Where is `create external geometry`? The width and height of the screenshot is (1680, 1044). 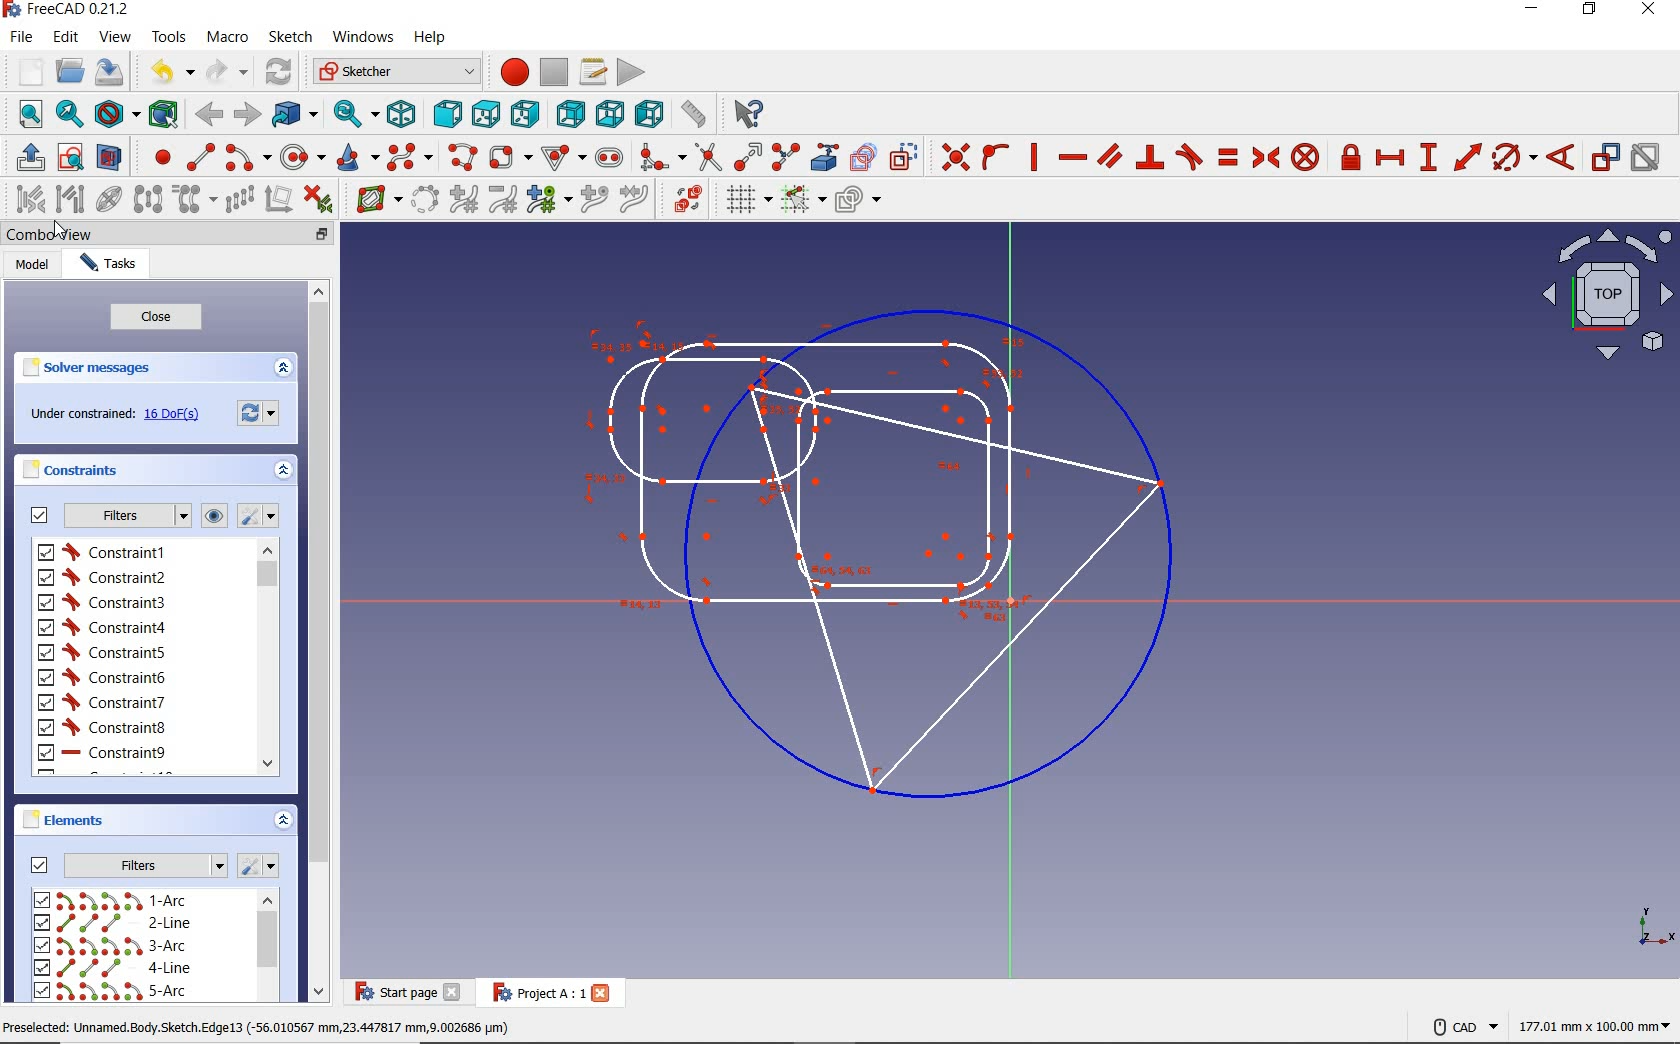
create external geometry is located at coordinates (821, 157).